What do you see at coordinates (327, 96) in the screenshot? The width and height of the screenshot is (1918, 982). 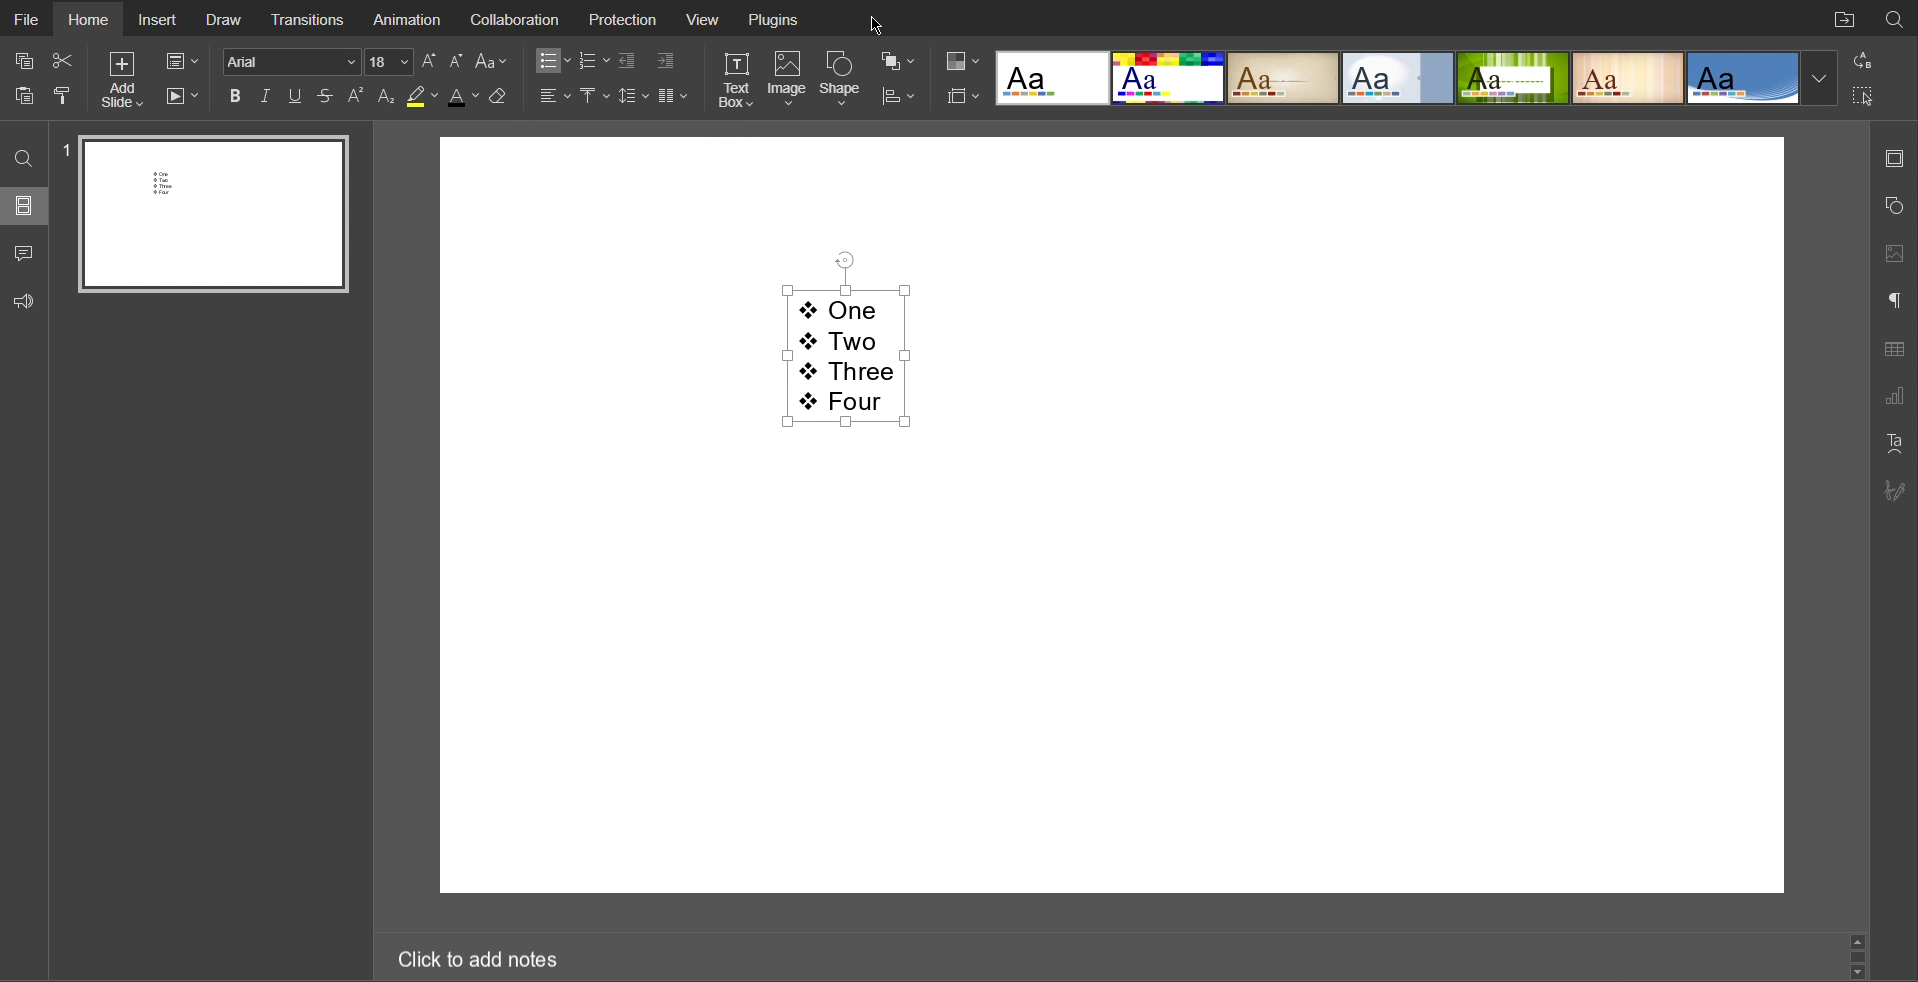 I see `Strikethrough` at bounding box center [327, 96].